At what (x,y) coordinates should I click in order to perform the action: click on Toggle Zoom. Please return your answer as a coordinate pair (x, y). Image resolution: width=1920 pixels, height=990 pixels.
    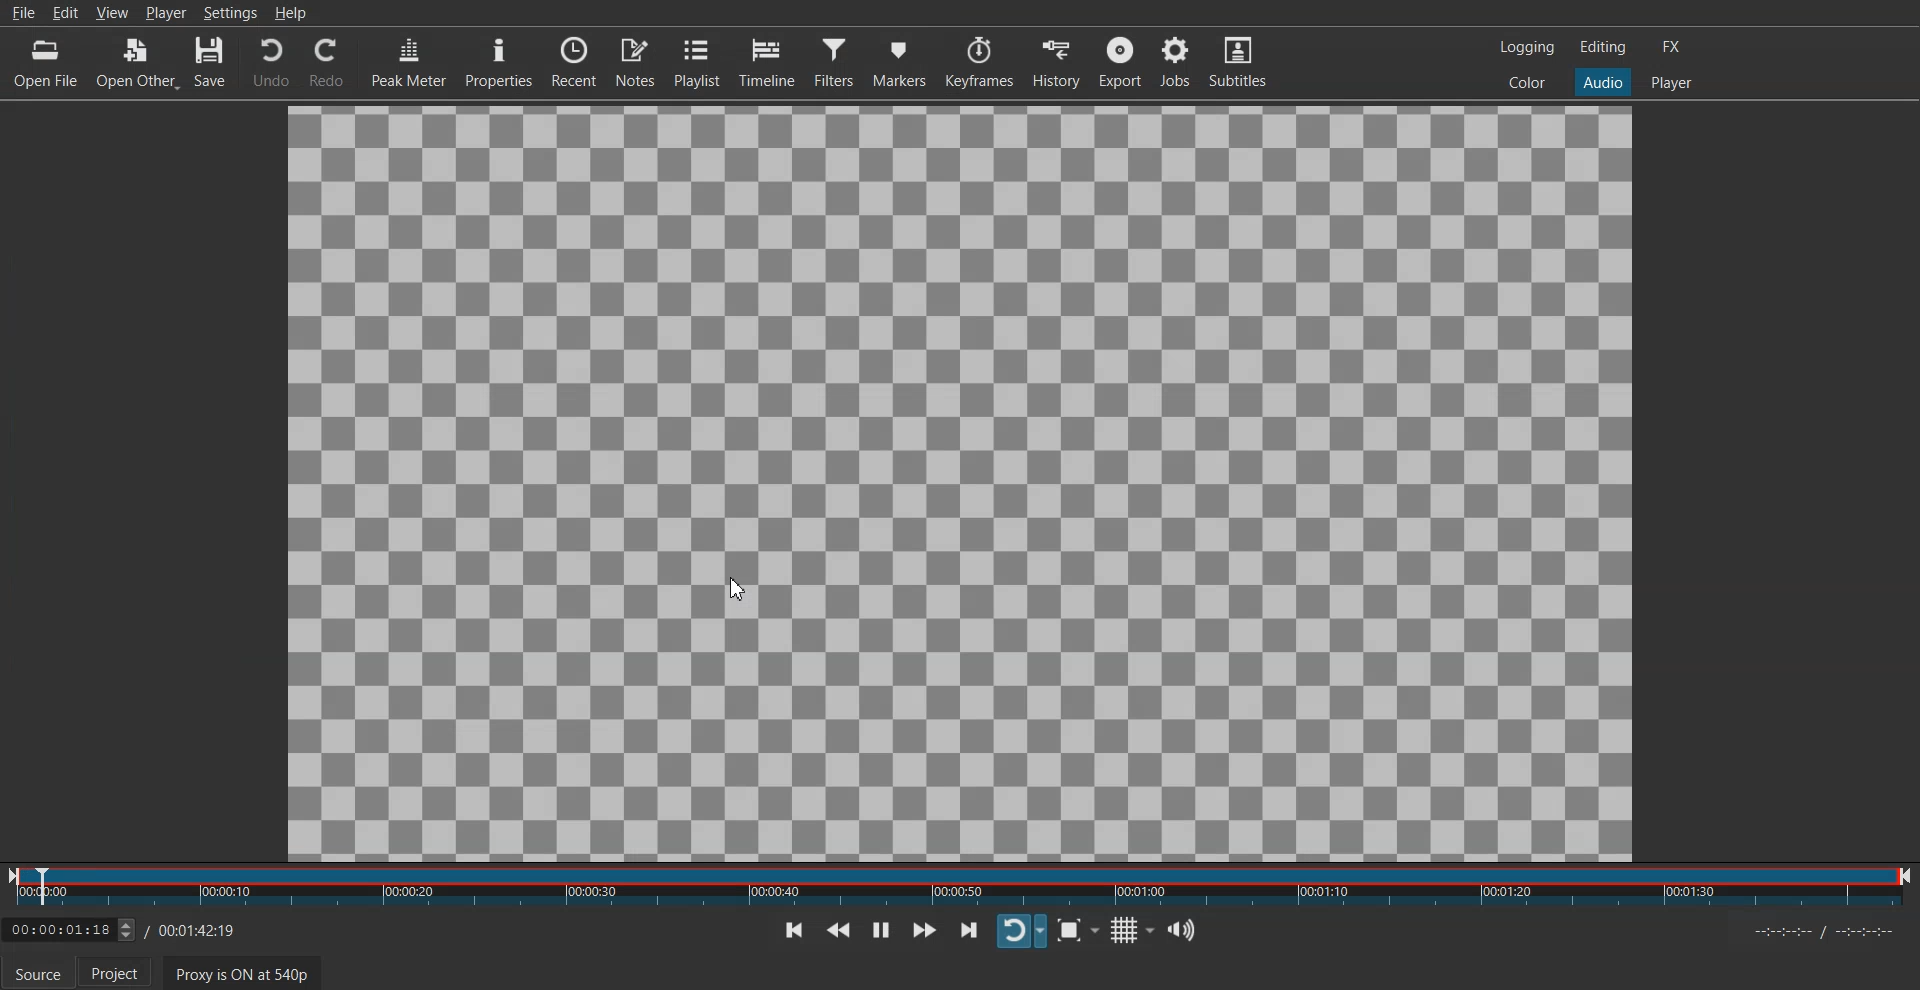
    Looking at the image, I should click on (1077, 931).